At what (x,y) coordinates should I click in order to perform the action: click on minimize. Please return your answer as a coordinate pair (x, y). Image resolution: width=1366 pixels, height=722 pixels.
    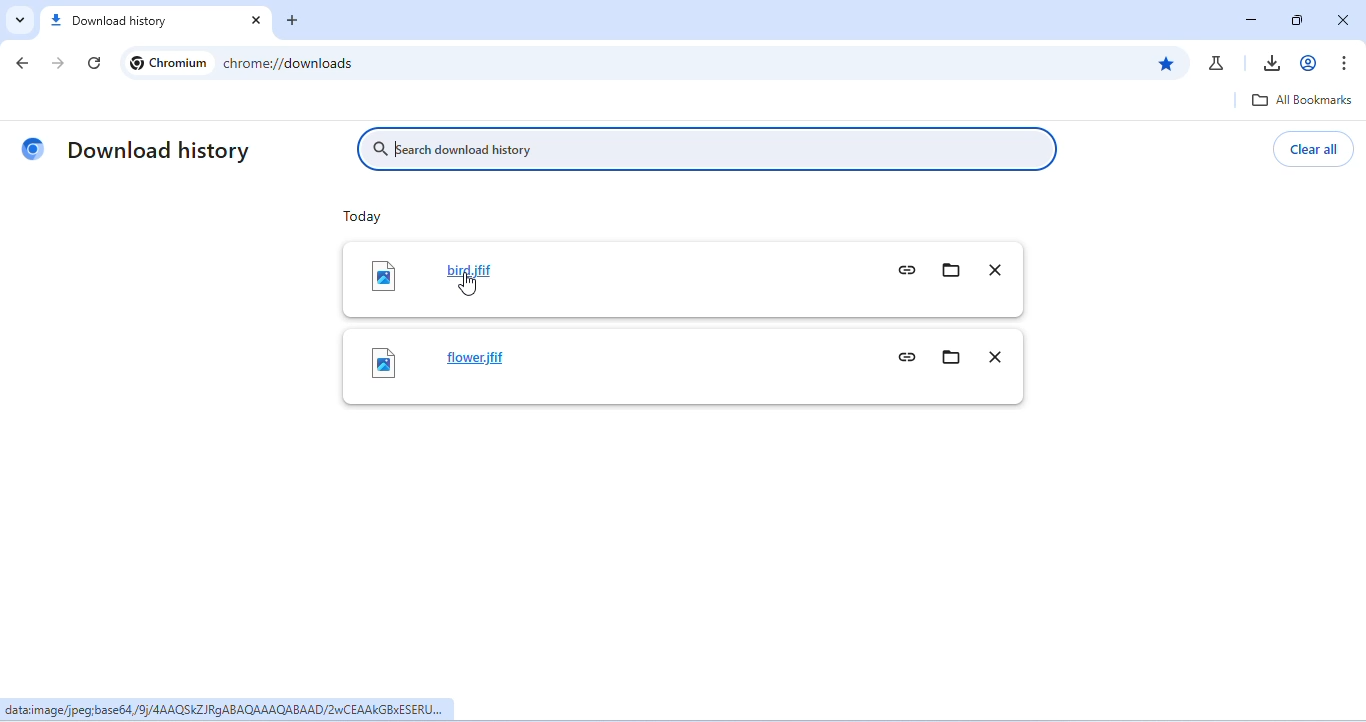
    Looking at the image, I should click on (1252, 20).